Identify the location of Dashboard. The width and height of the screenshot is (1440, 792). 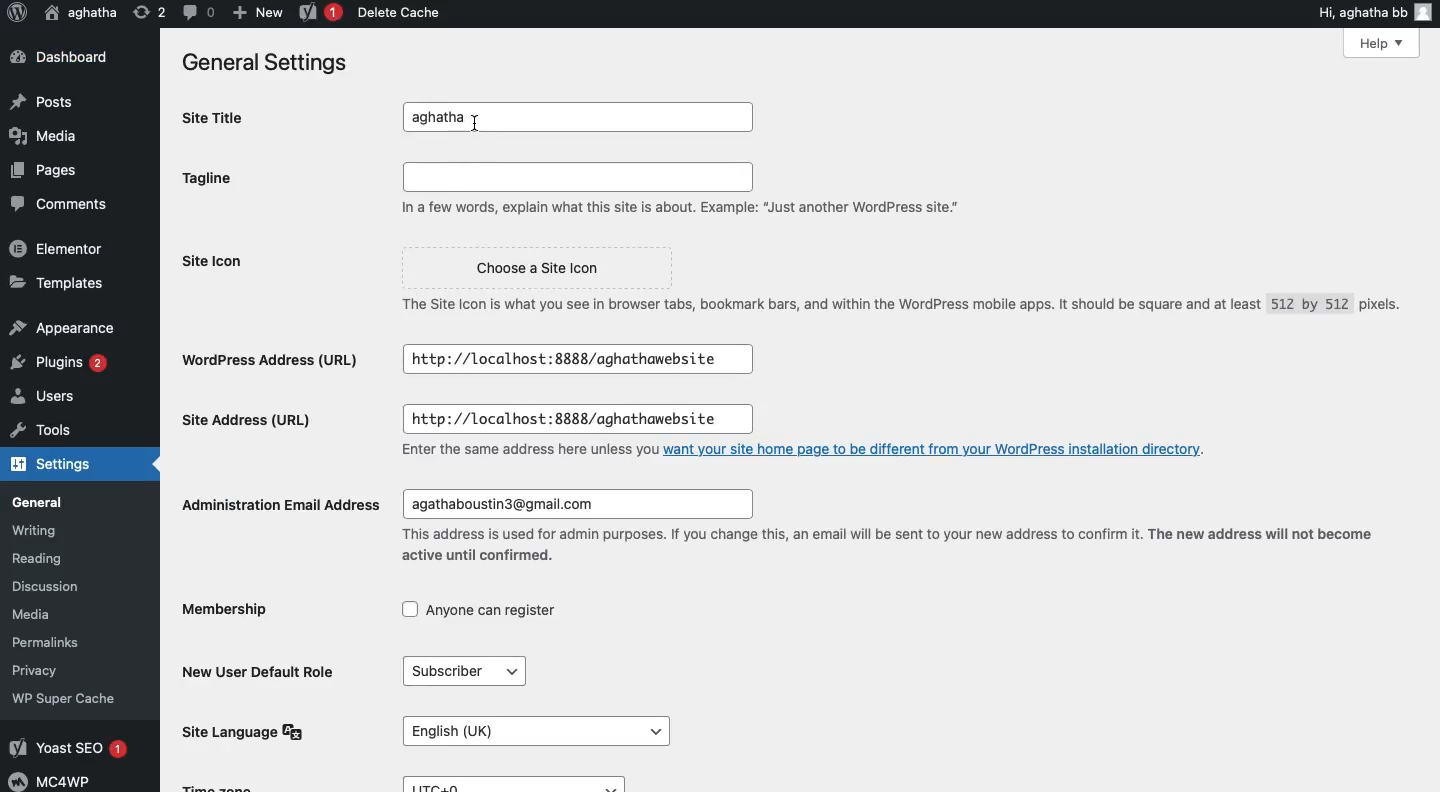
(60, 59).